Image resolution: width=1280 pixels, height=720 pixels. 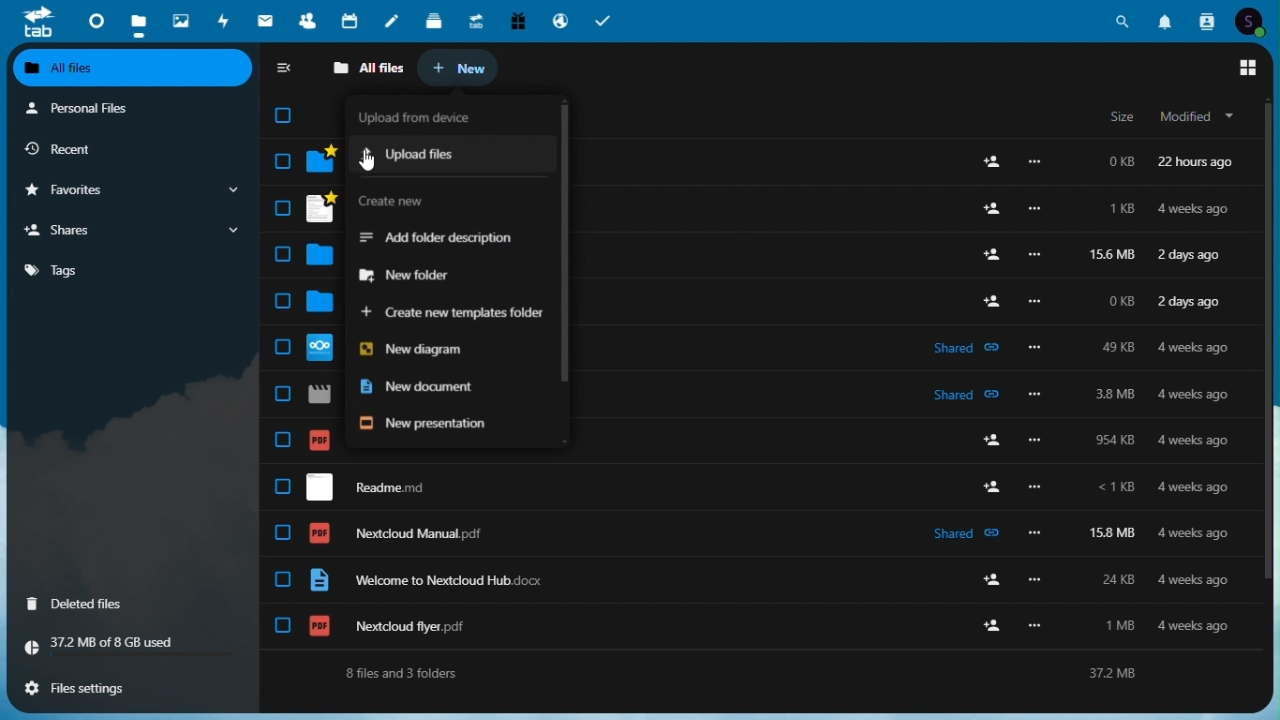 What do you see at coordinates (101, 148) in the screenshot?
I see `Recent` at bounding box center [101, 148].